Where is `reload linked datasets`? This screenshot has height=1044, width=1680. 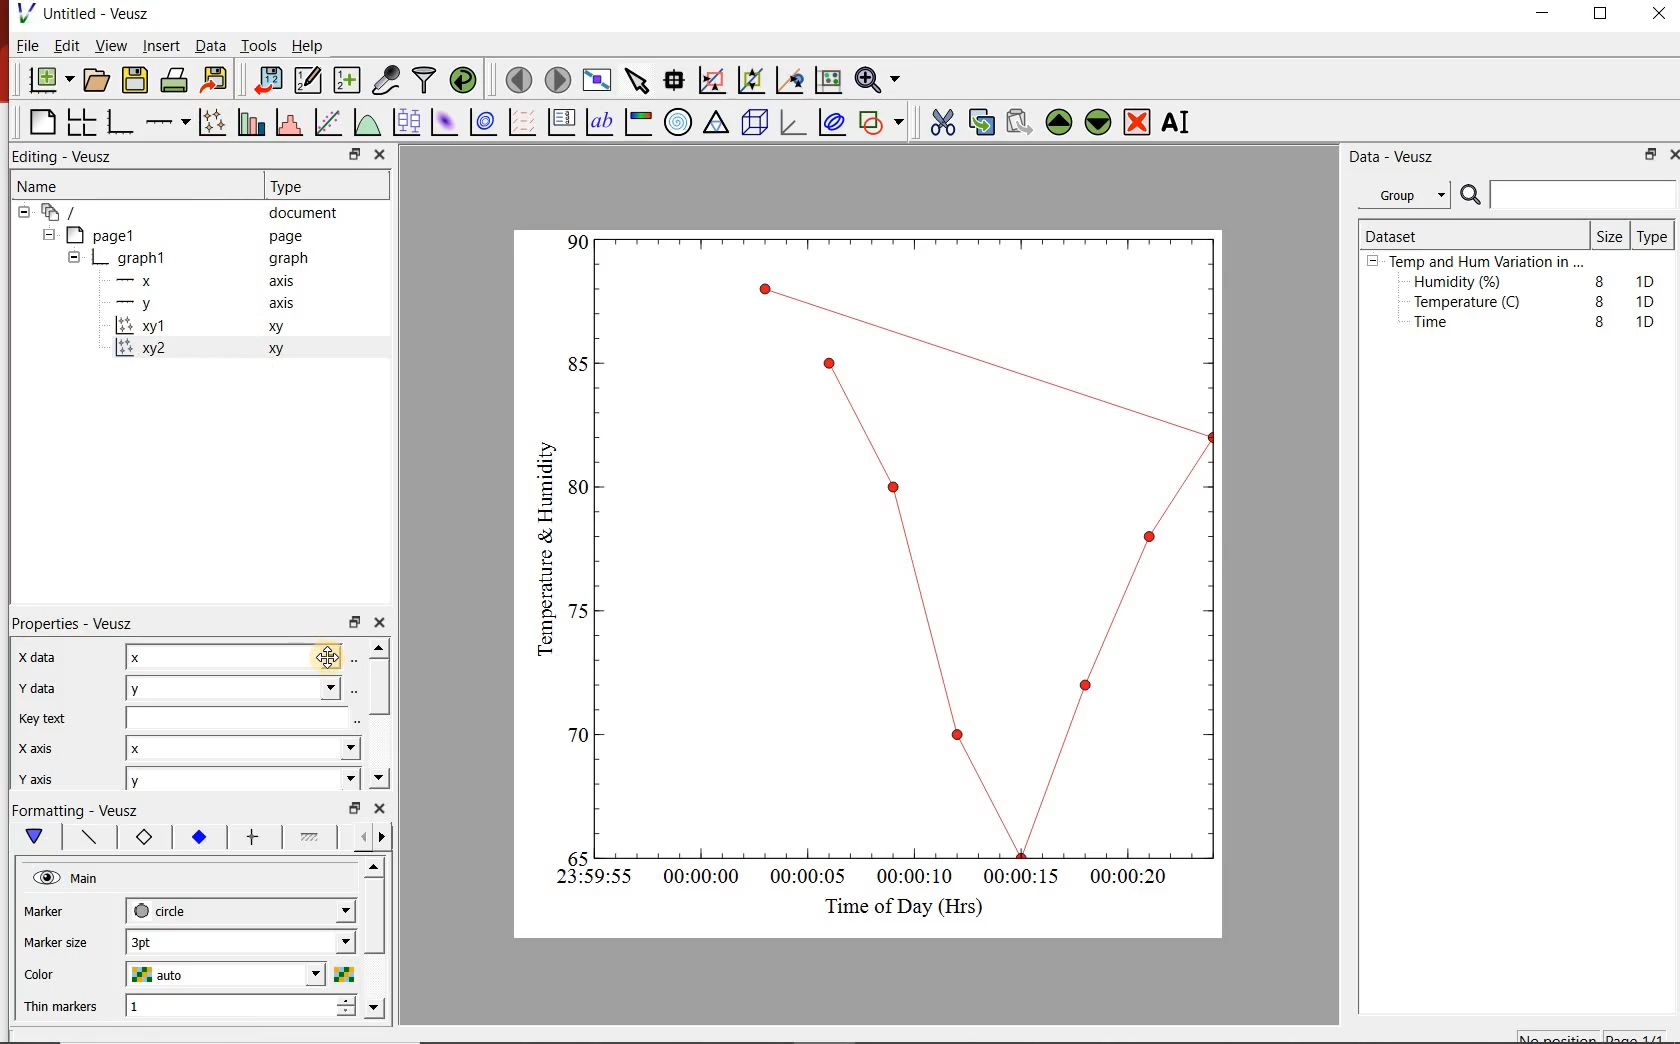
reload linked datasets is located at coordinates (463, 81).